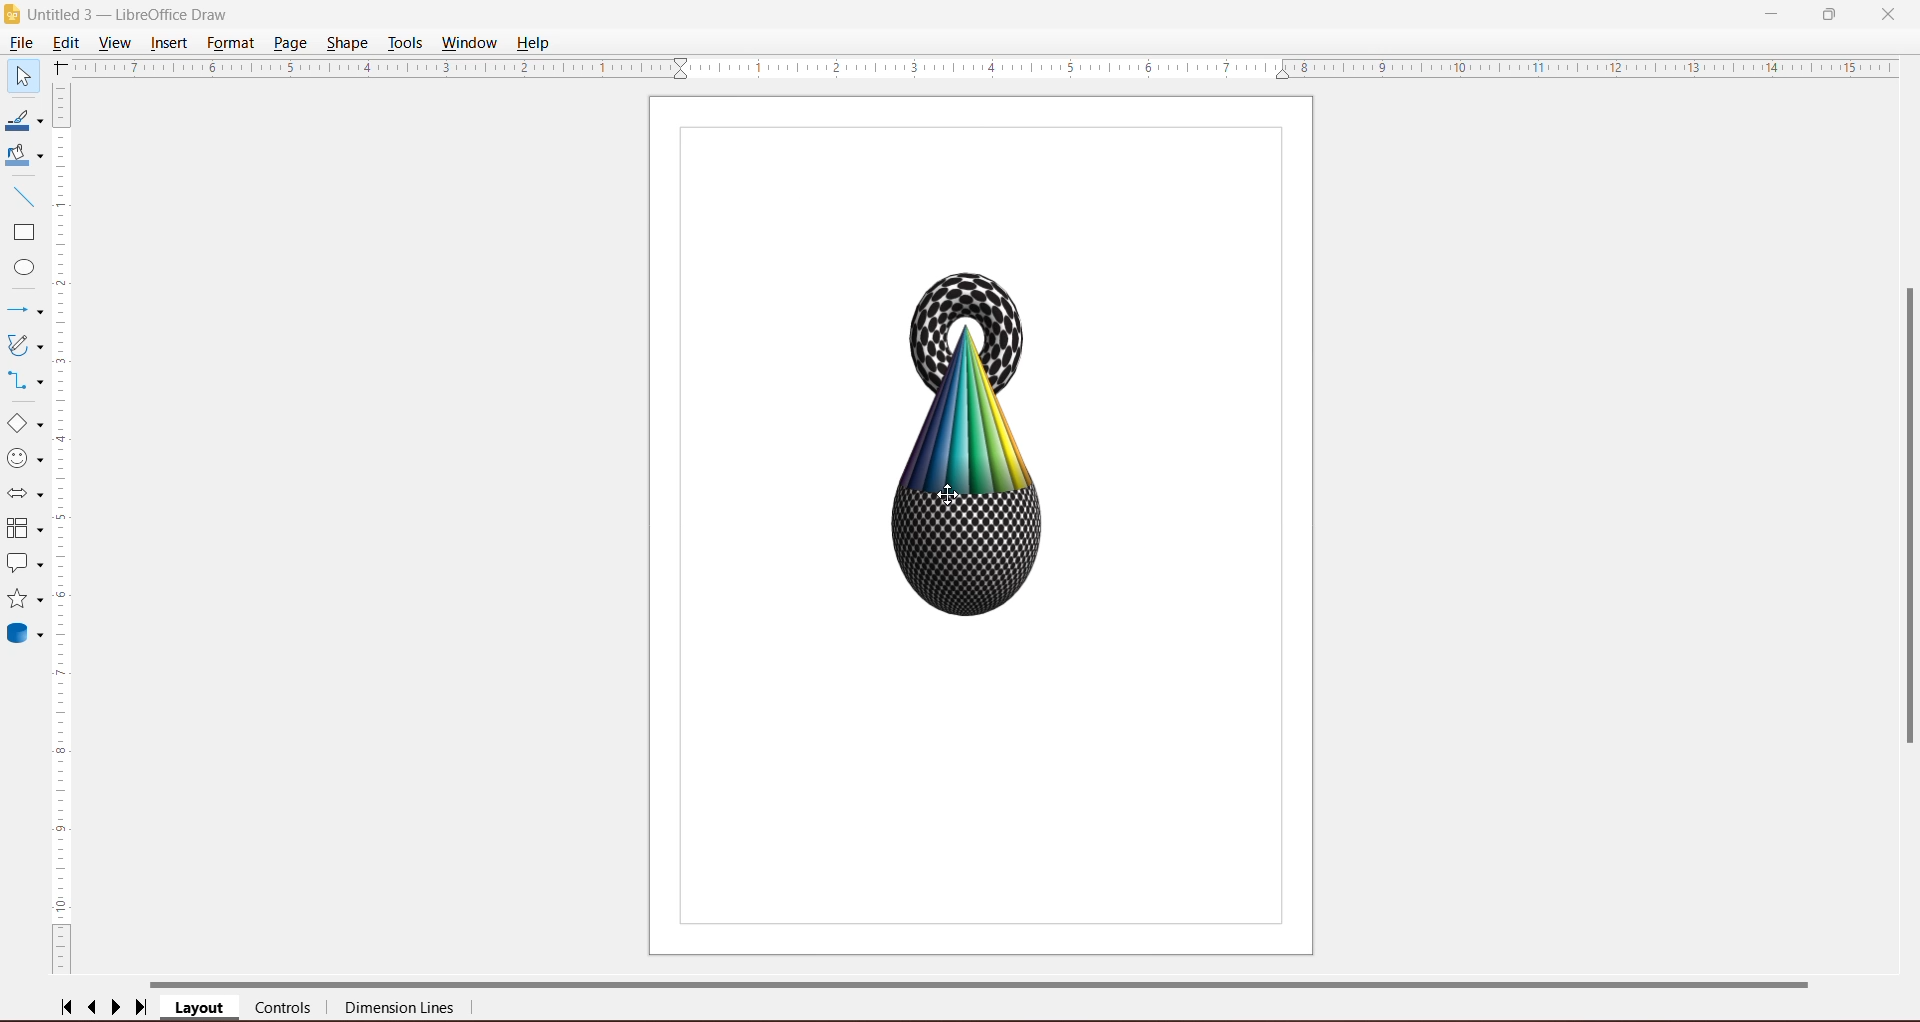 The image size is (1920, 1022). I want to click on 3D Objects, so click(28, 636).